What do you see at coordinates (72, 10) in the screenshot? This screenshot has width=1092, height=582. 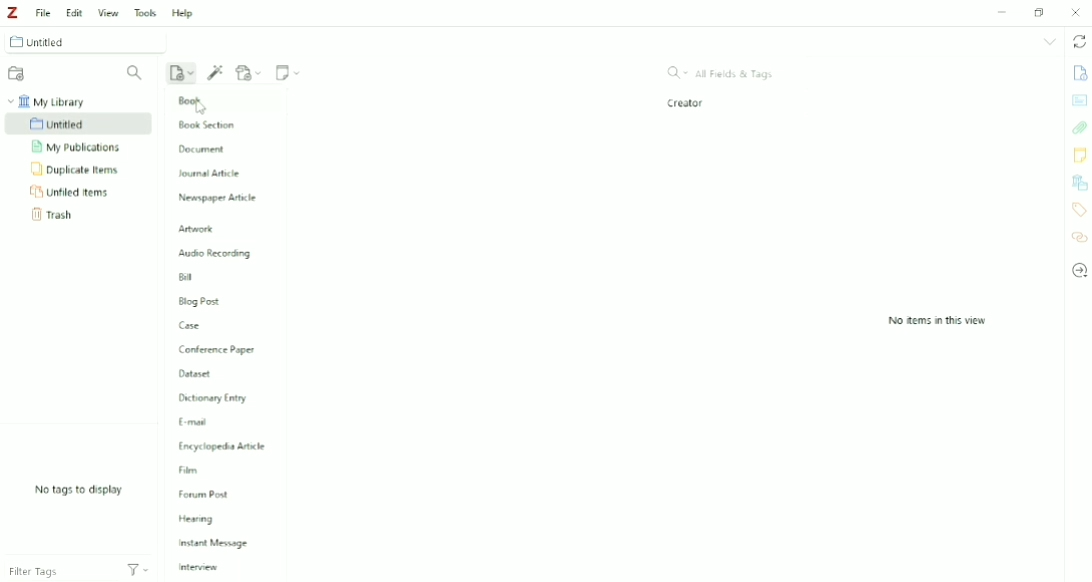 I see `Edit` at bounding box center [72, 10].